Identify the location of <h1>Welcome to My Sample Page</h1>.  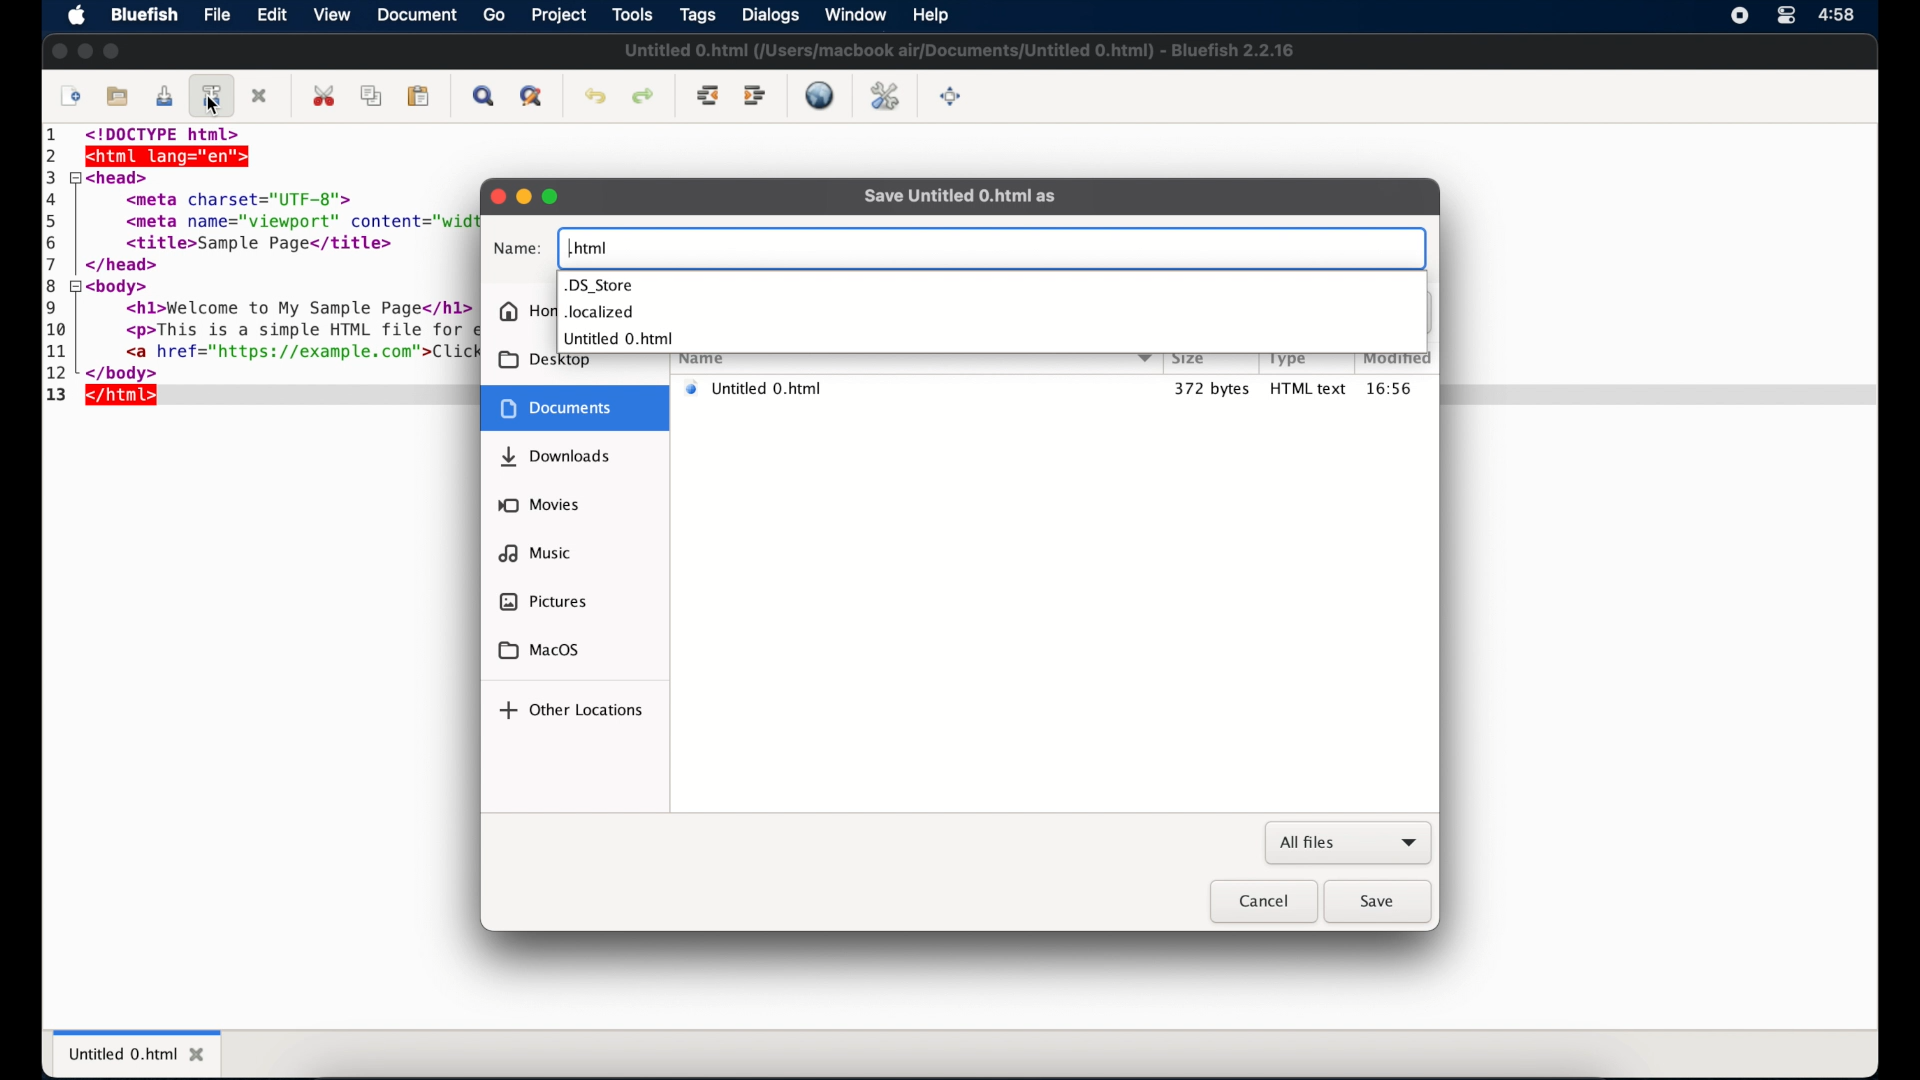
(283, 310).